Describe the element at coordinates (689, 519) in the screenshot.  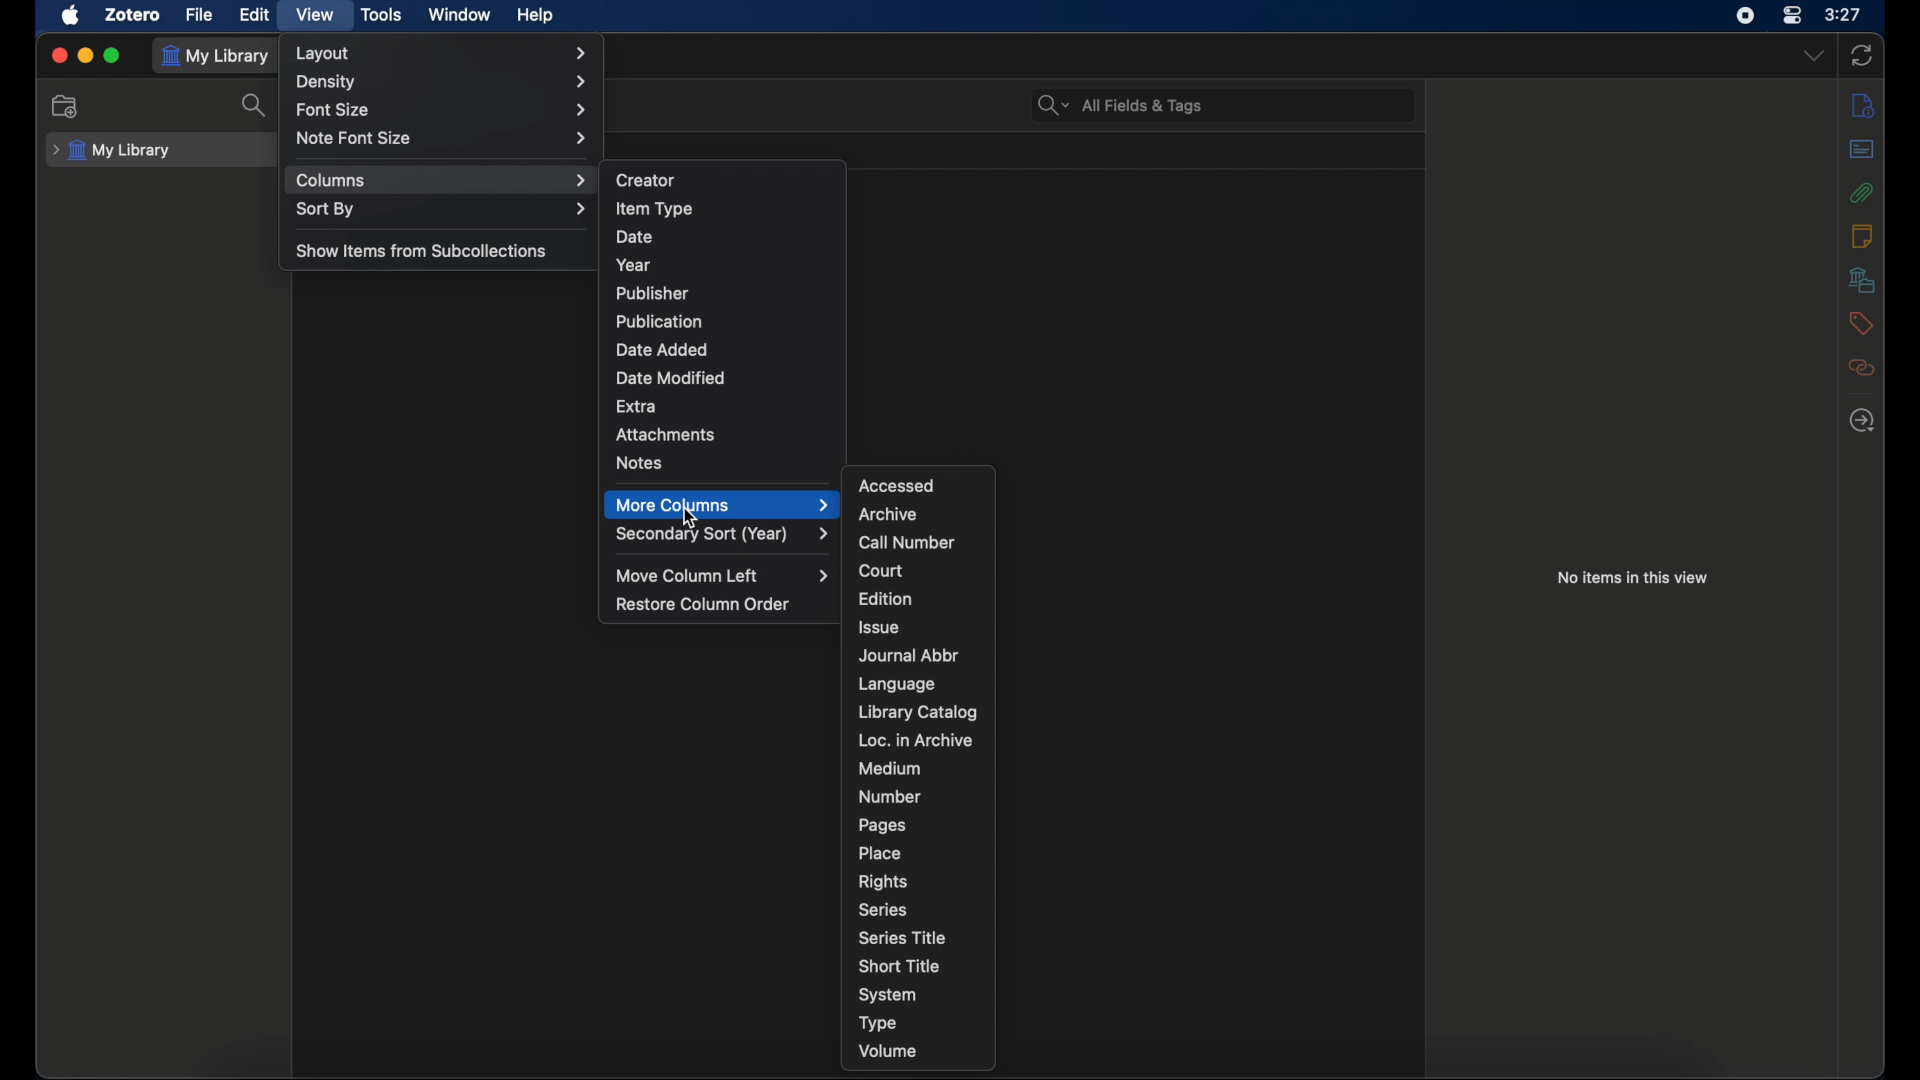
I see `Cursor` at that location.